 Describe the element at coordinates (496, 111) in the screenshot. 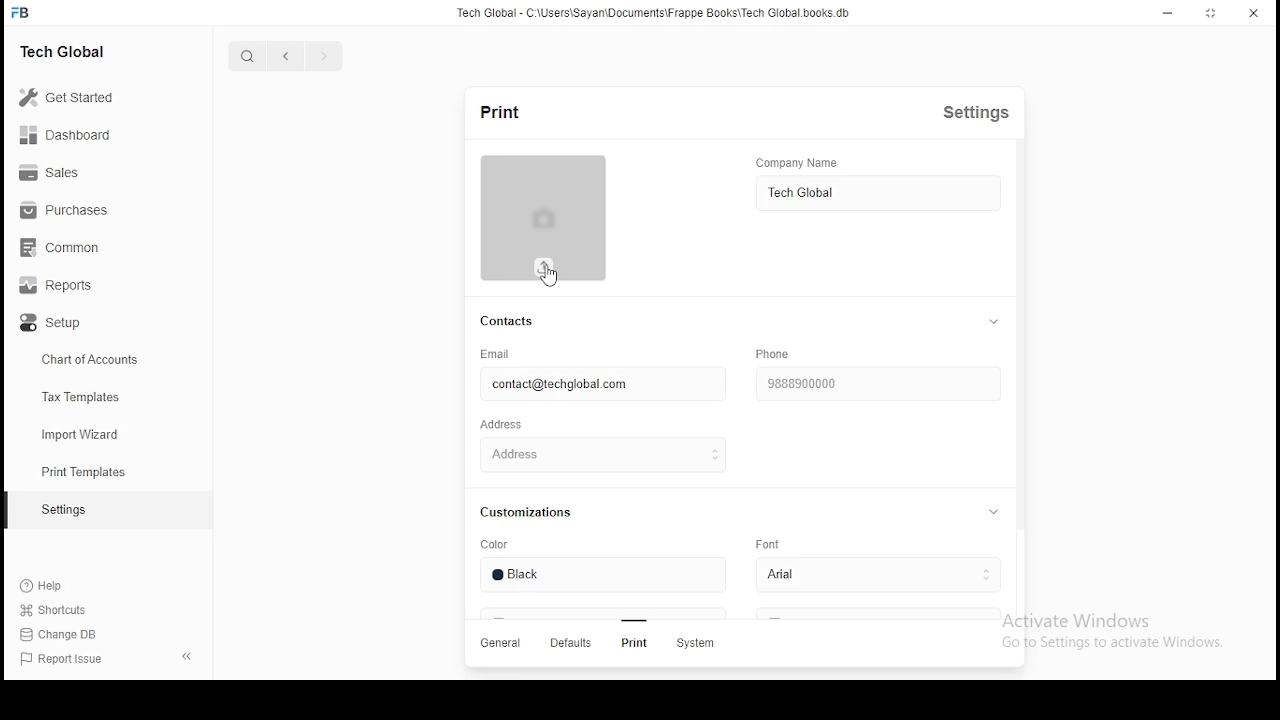

I see `Print` at that location.